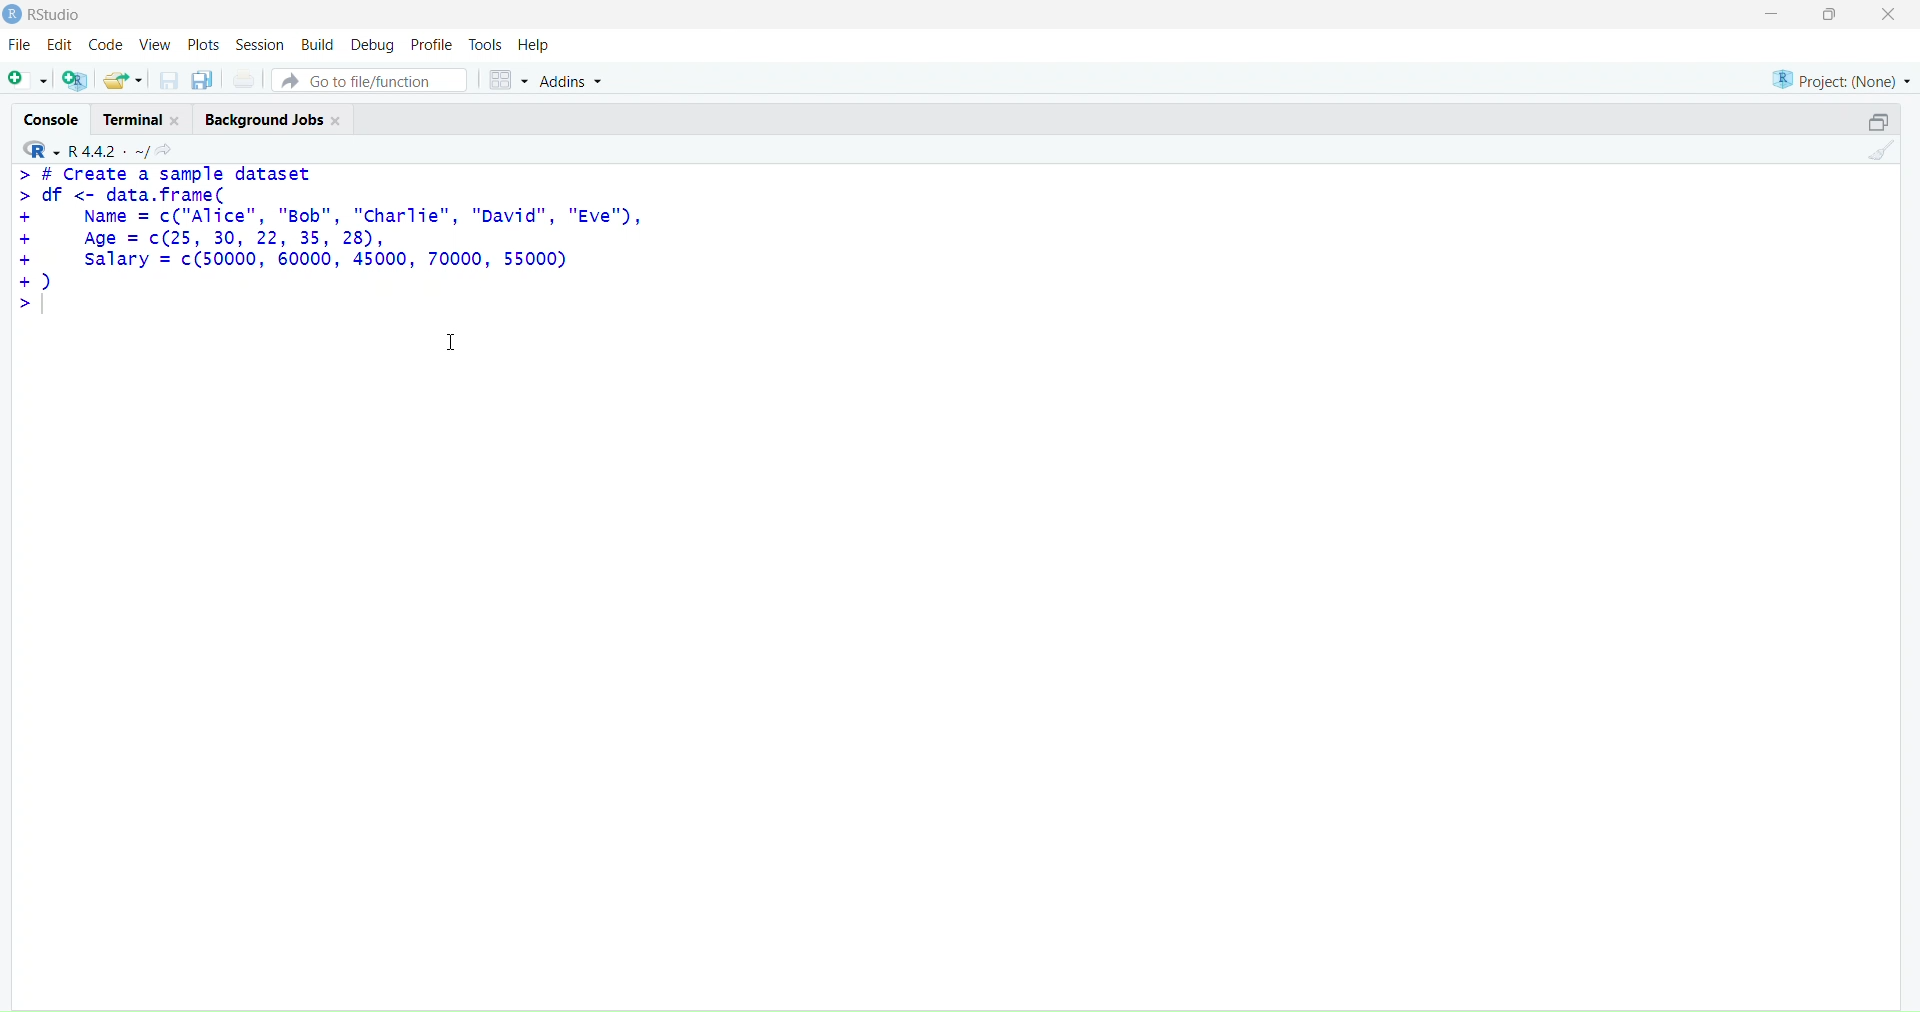 The height and width of the screenshot is (1012, 1920). I want to click on open an existing file, so click(125, 82).